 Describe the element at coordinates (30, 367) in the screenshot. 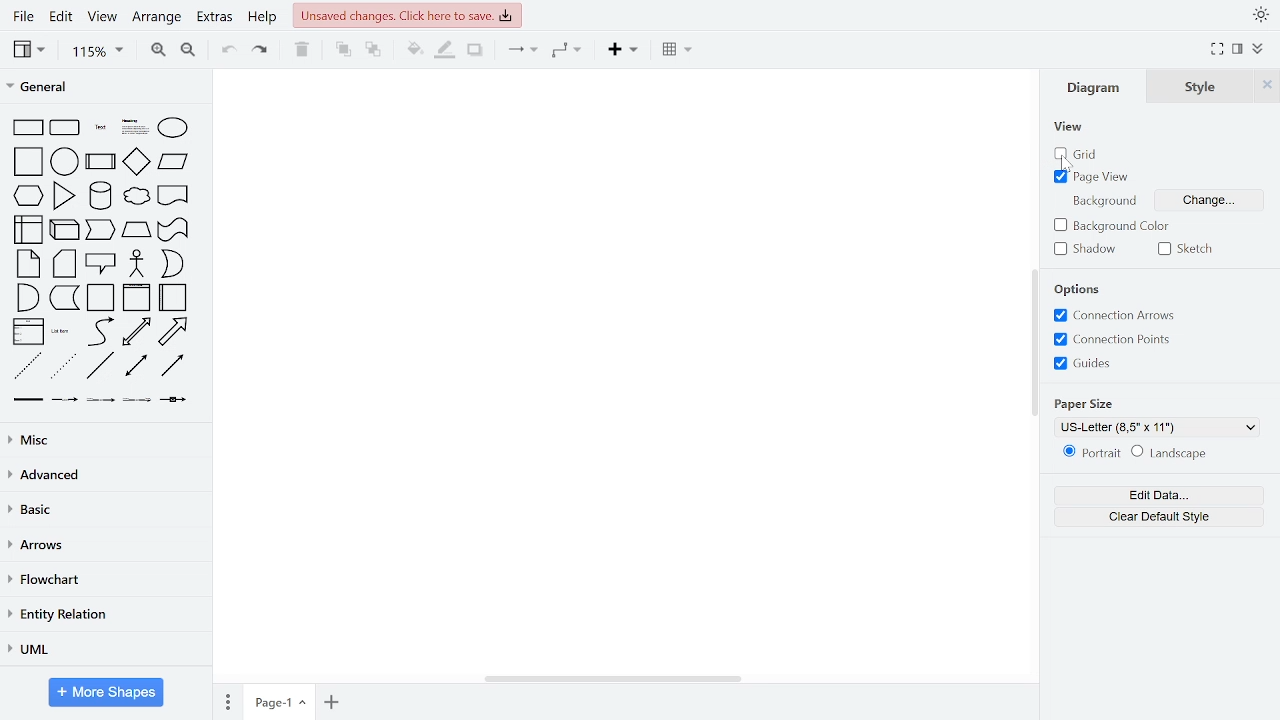

I see `dashed line` at that location.